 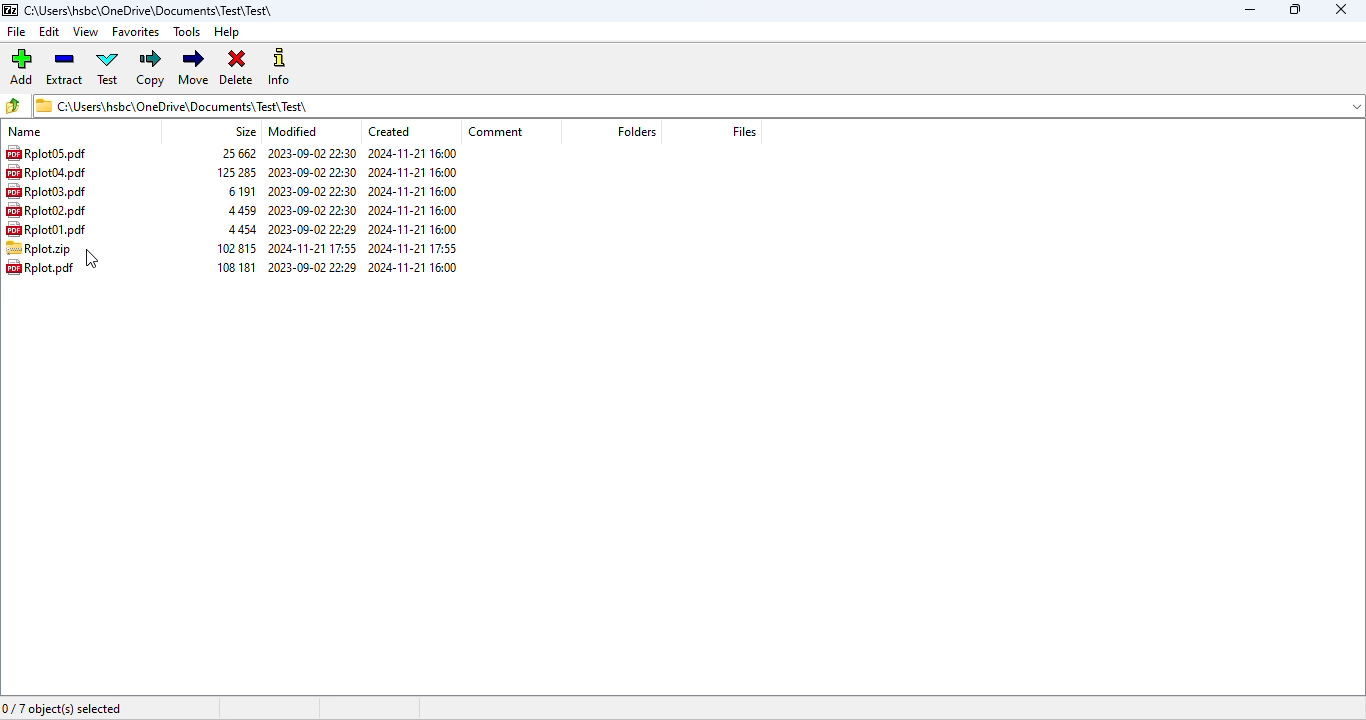 I want to click on 4459, so click(x=241, y=211).